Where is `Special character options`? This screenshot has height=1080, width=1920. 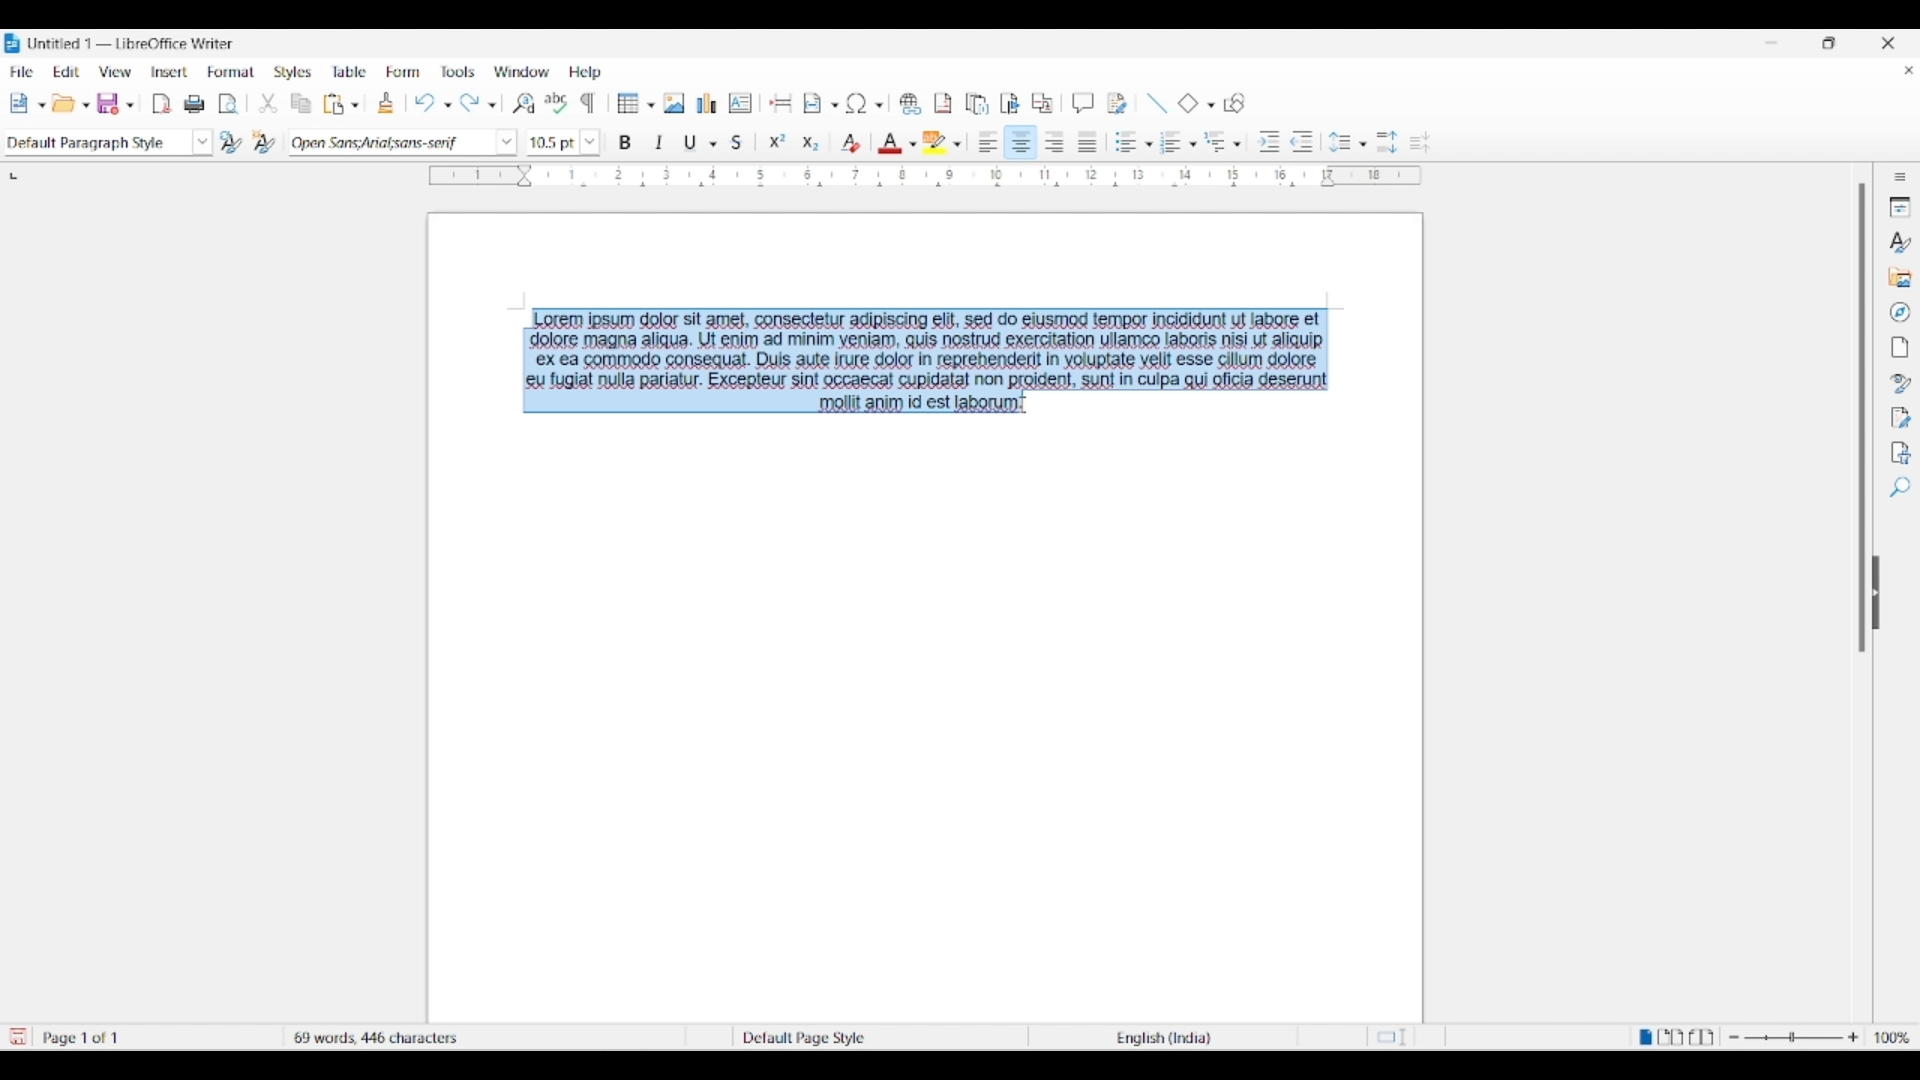 Special character options is located at coordinates (879, 105).